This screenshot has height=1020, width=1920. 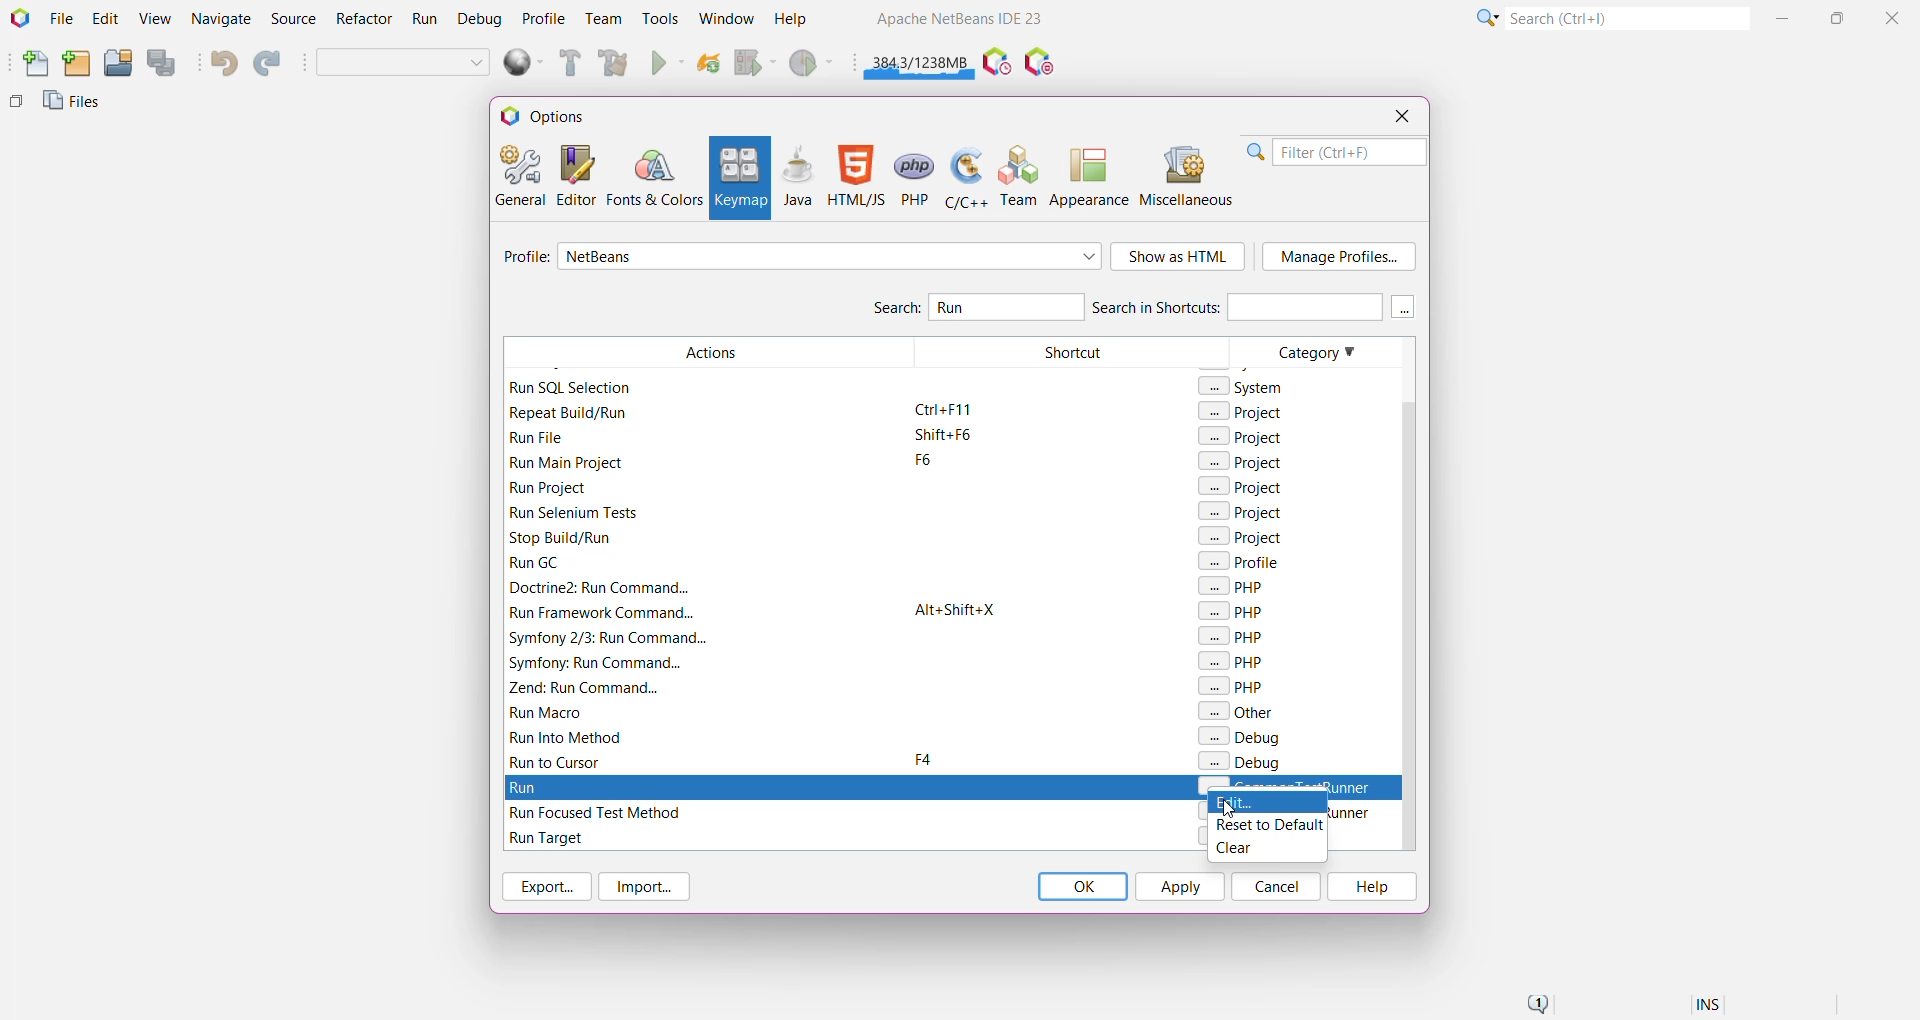 I want to click on Run, so click(x=668, y=65).